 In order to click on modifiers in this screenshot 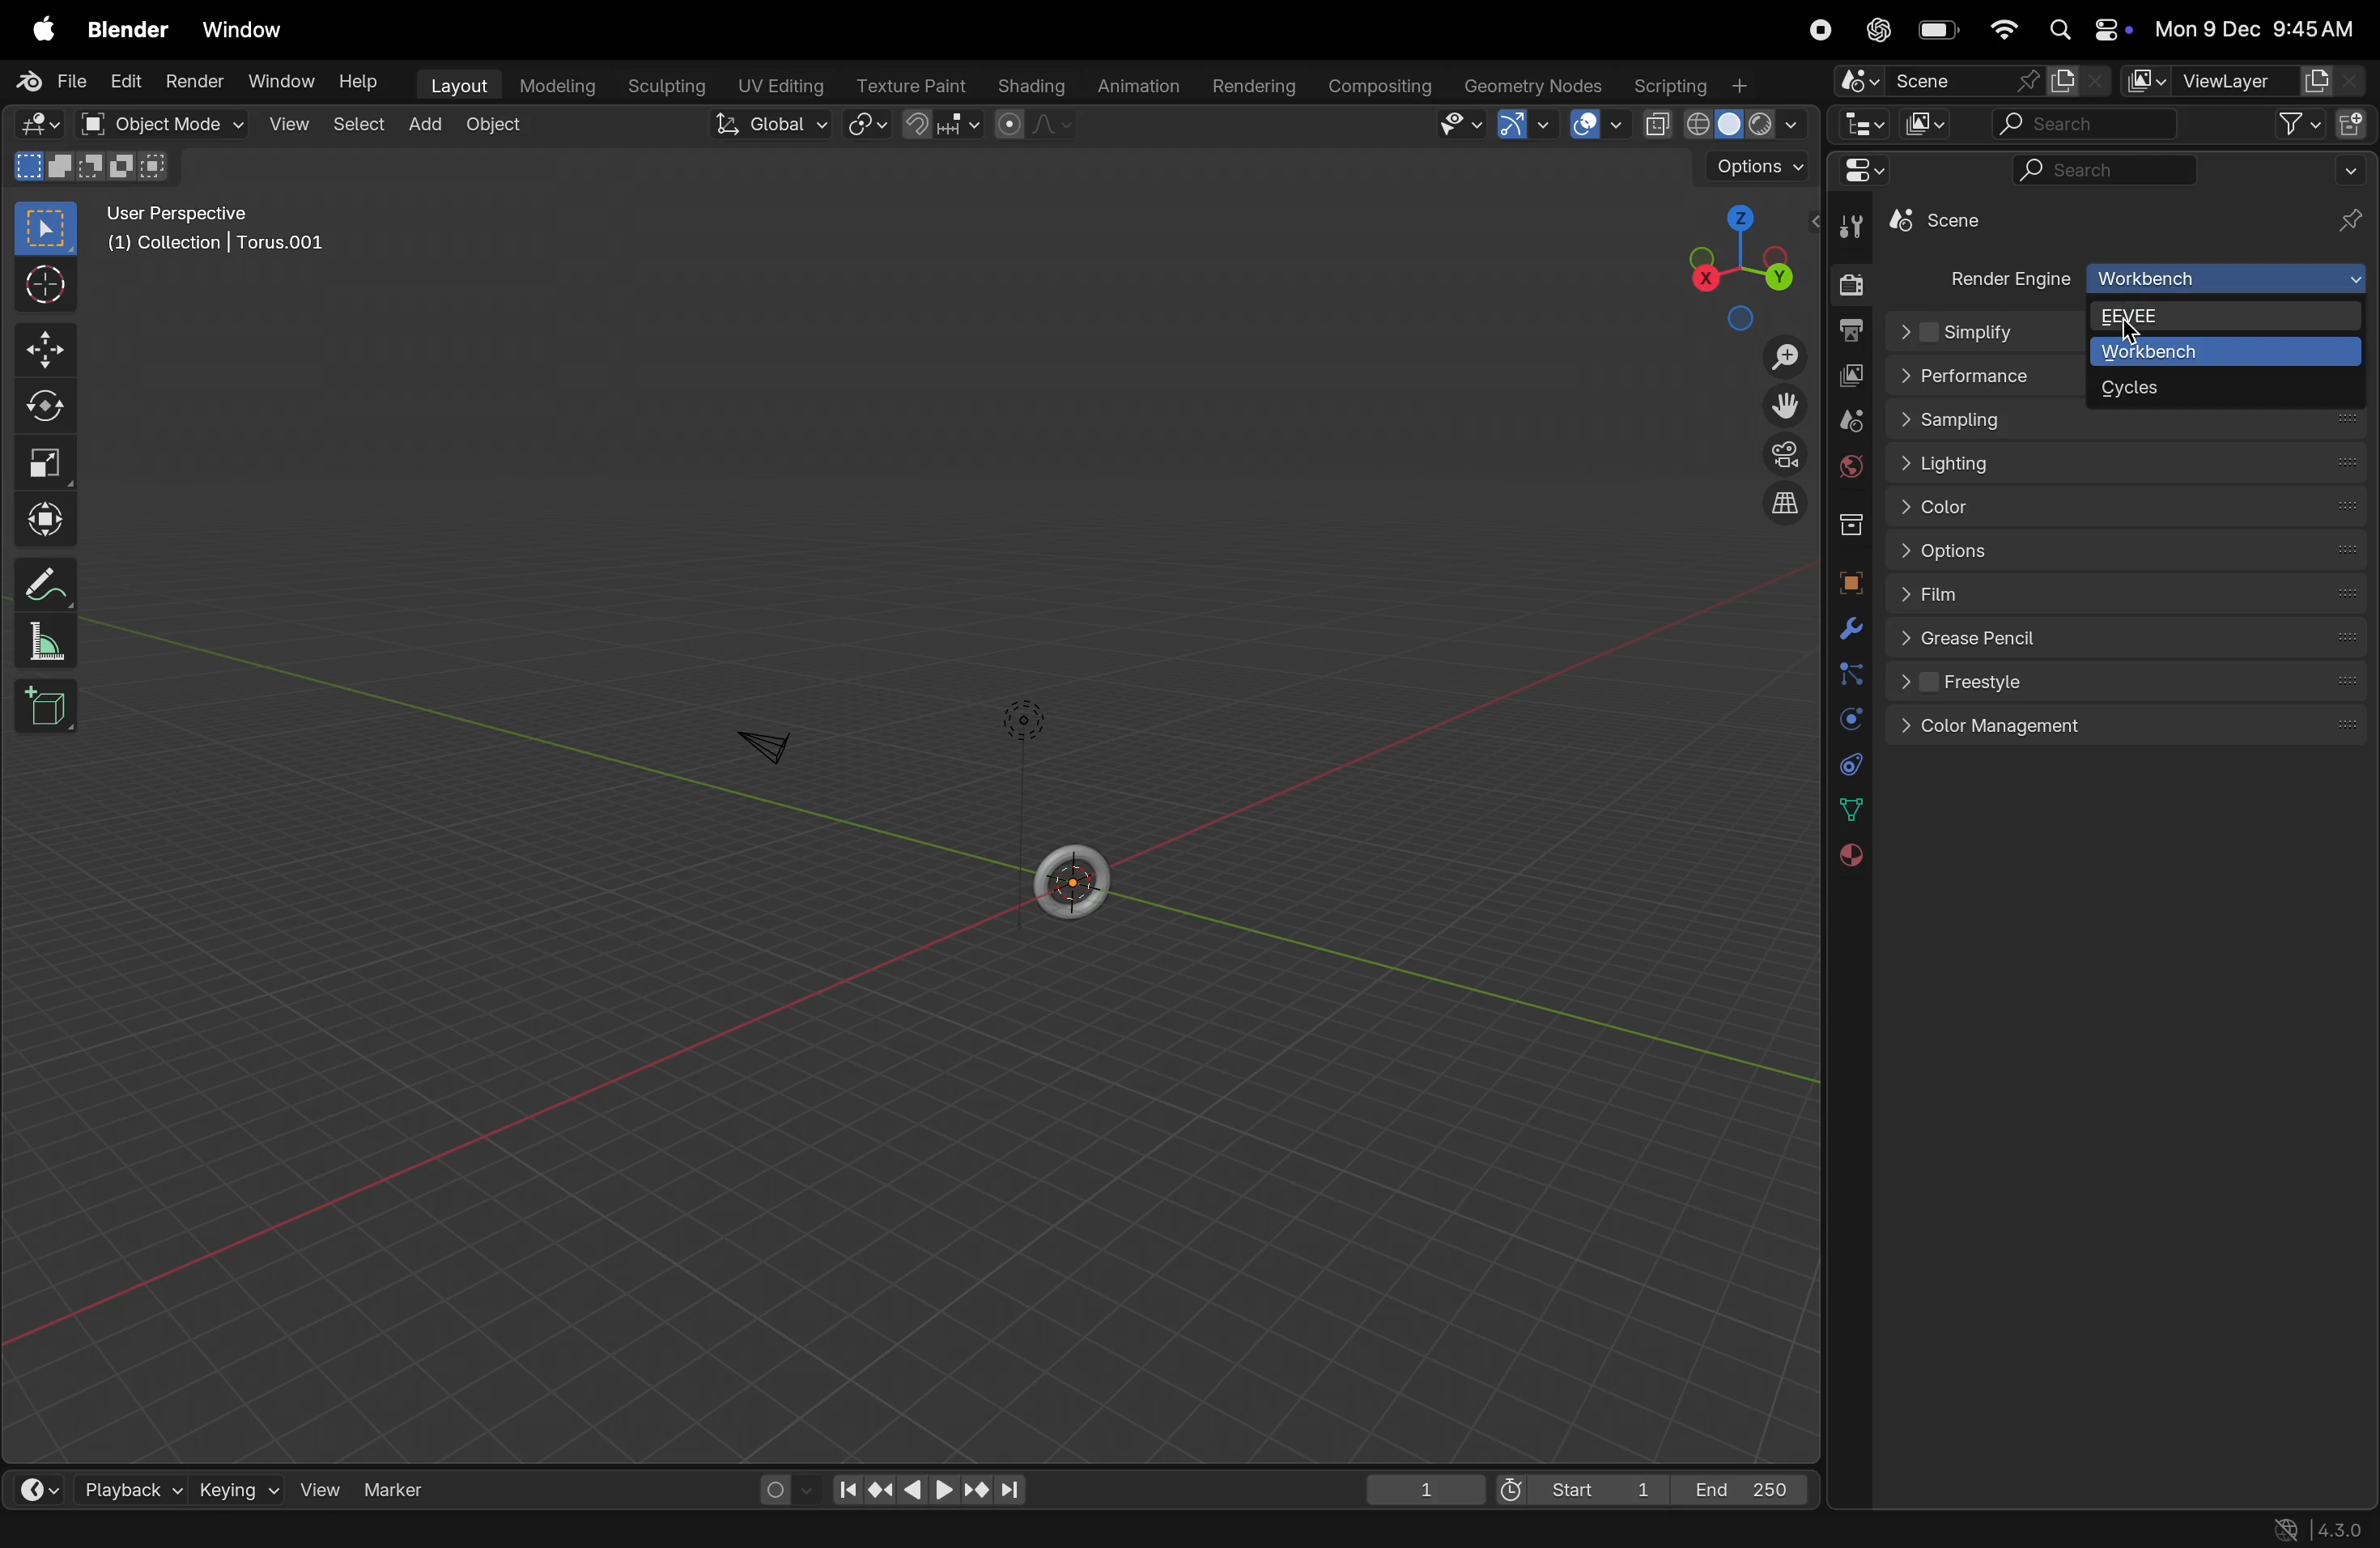, I will do `click(1848, 630)`.